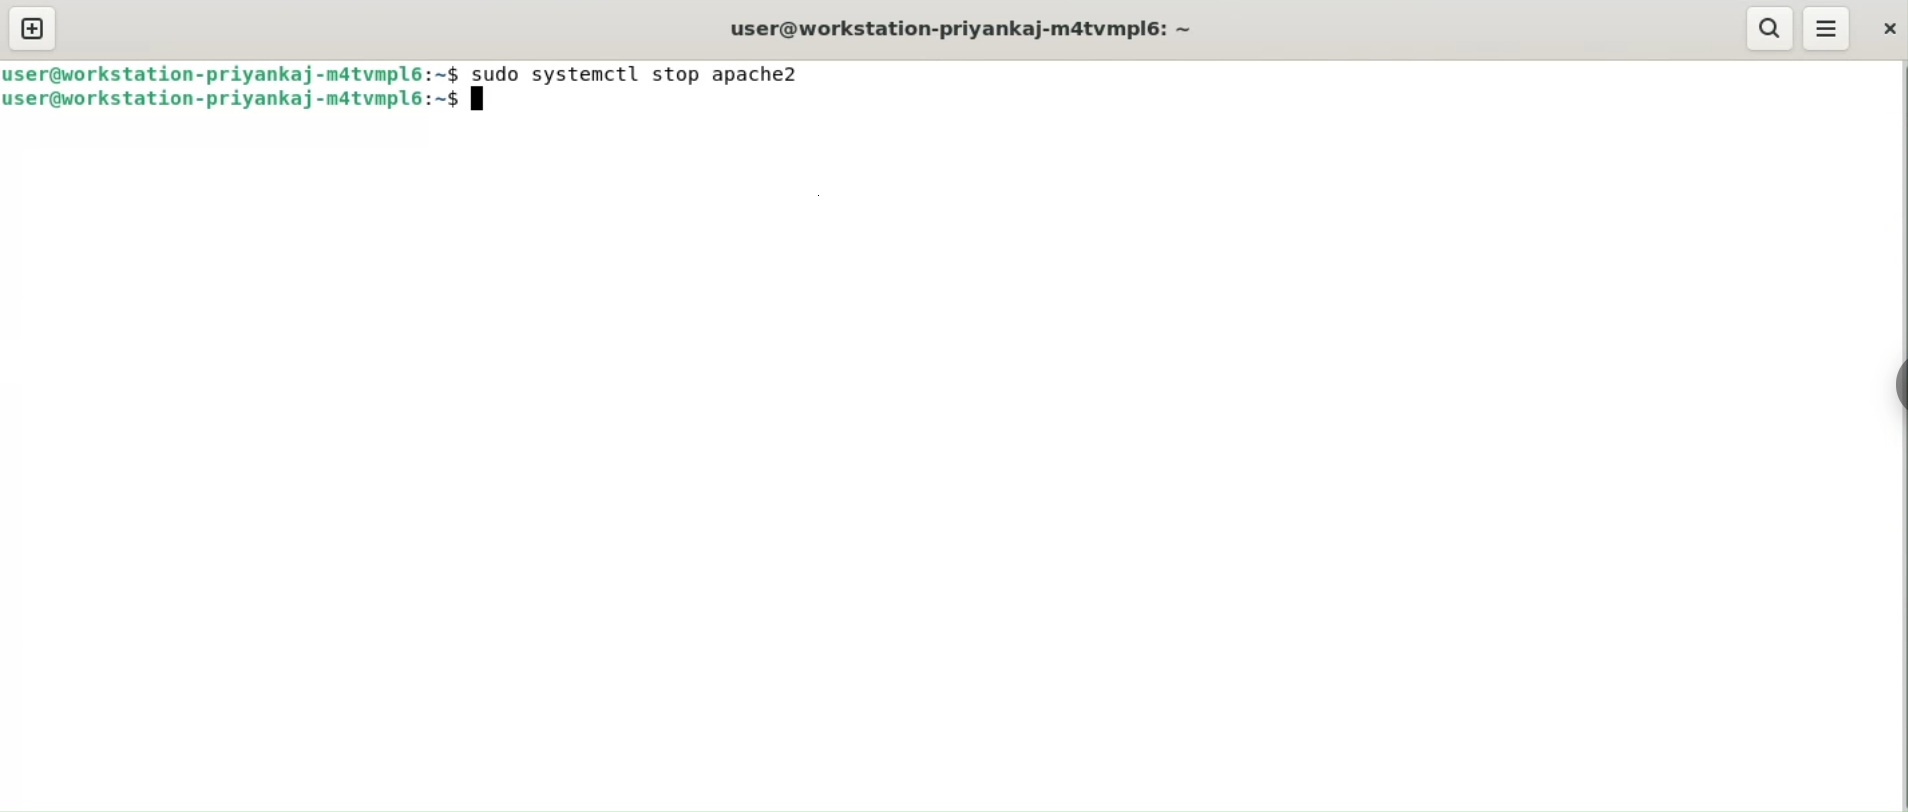 The image size is (1908, 812). What do you see at coordinates (1828, 30) in the screenshot?
I see `menu` at bounding box center [1828, 30].